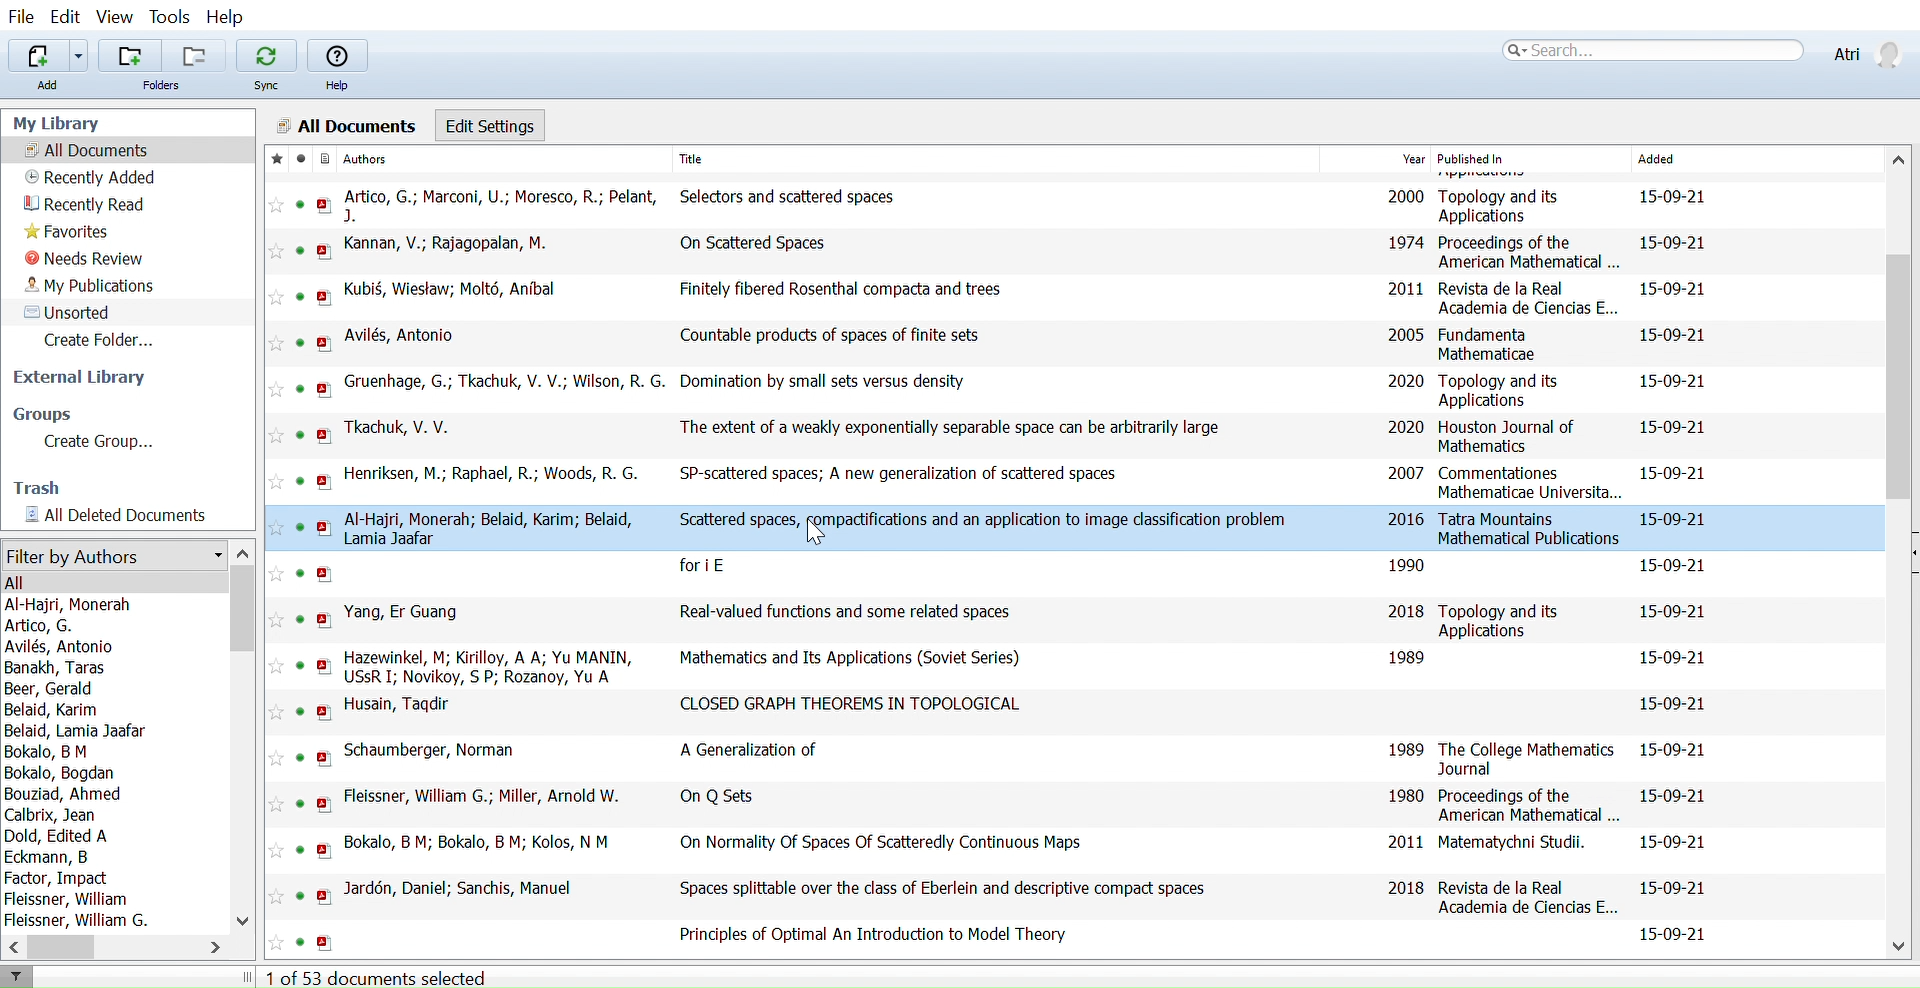 The width and height of the screenshot is (1920, 988). Describe the element at coordinates (1672, 843) in the screenshot. I see `15-09-21` at that location.